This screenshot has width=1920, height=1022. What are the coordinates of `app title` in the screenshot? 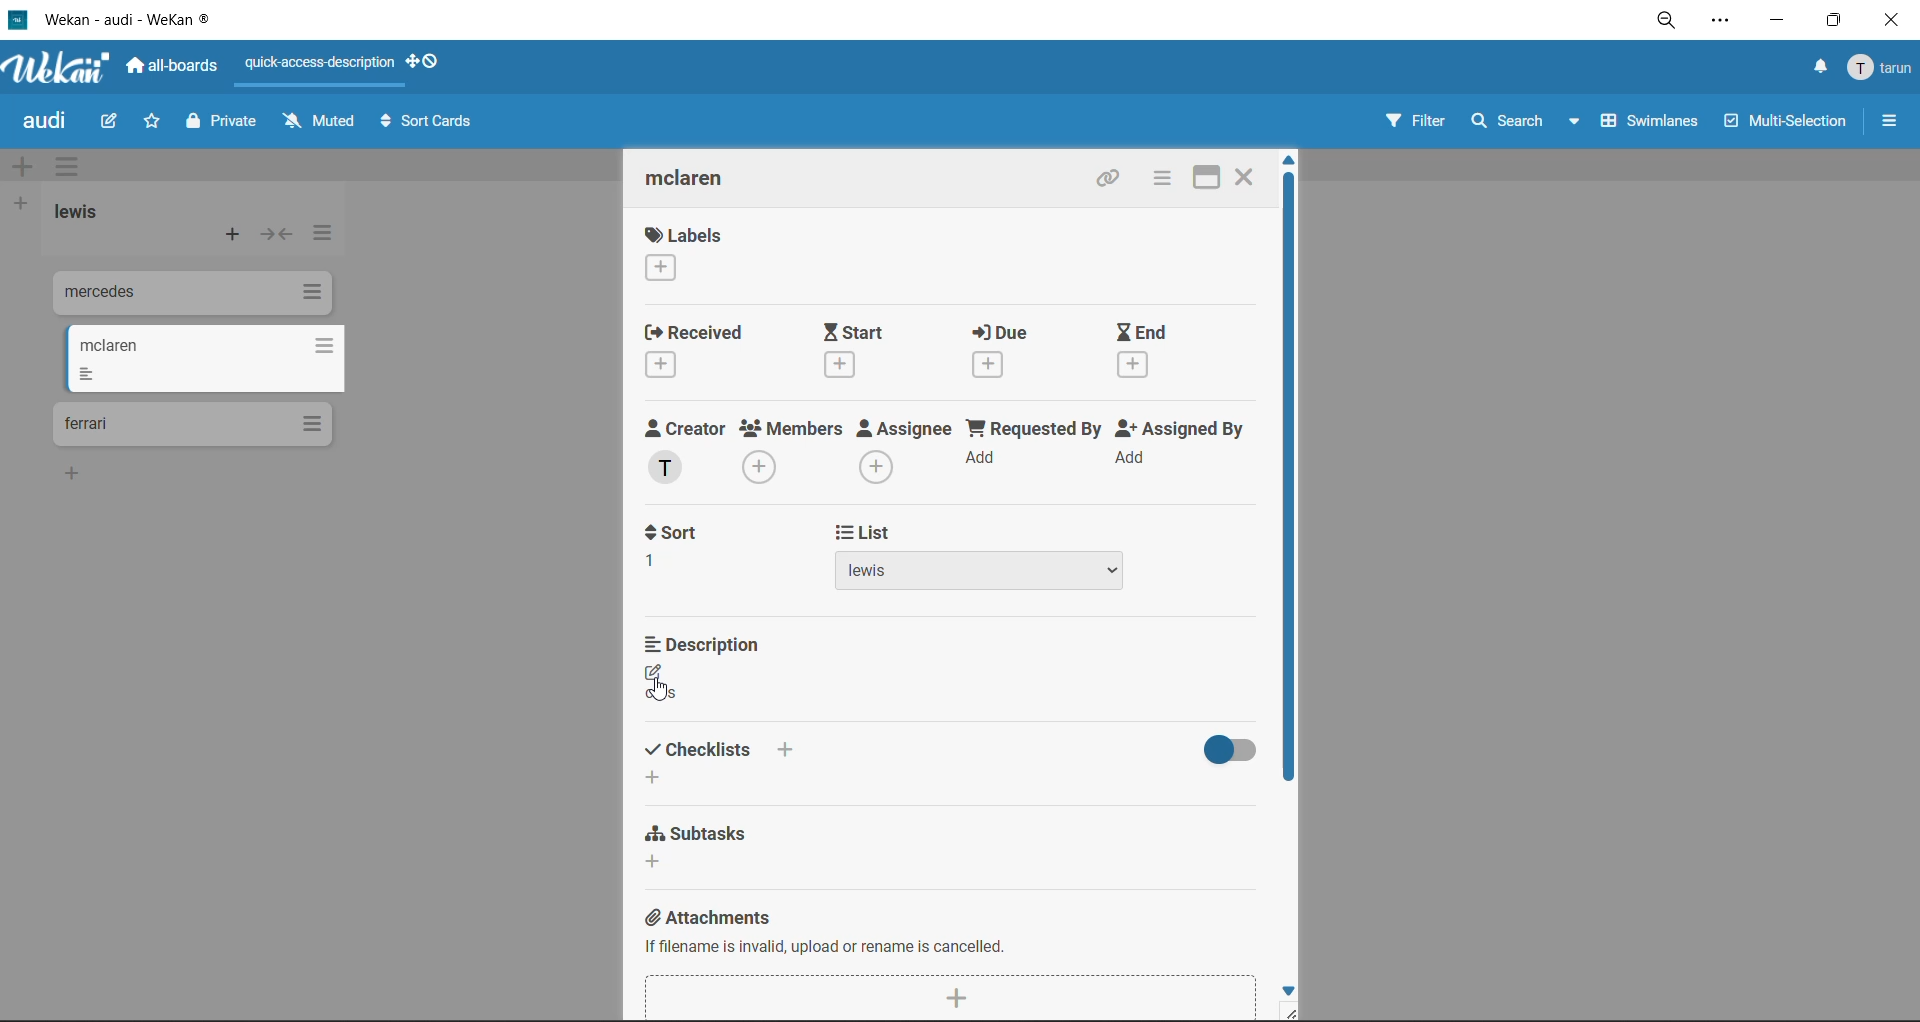 It's located at (115, 19).